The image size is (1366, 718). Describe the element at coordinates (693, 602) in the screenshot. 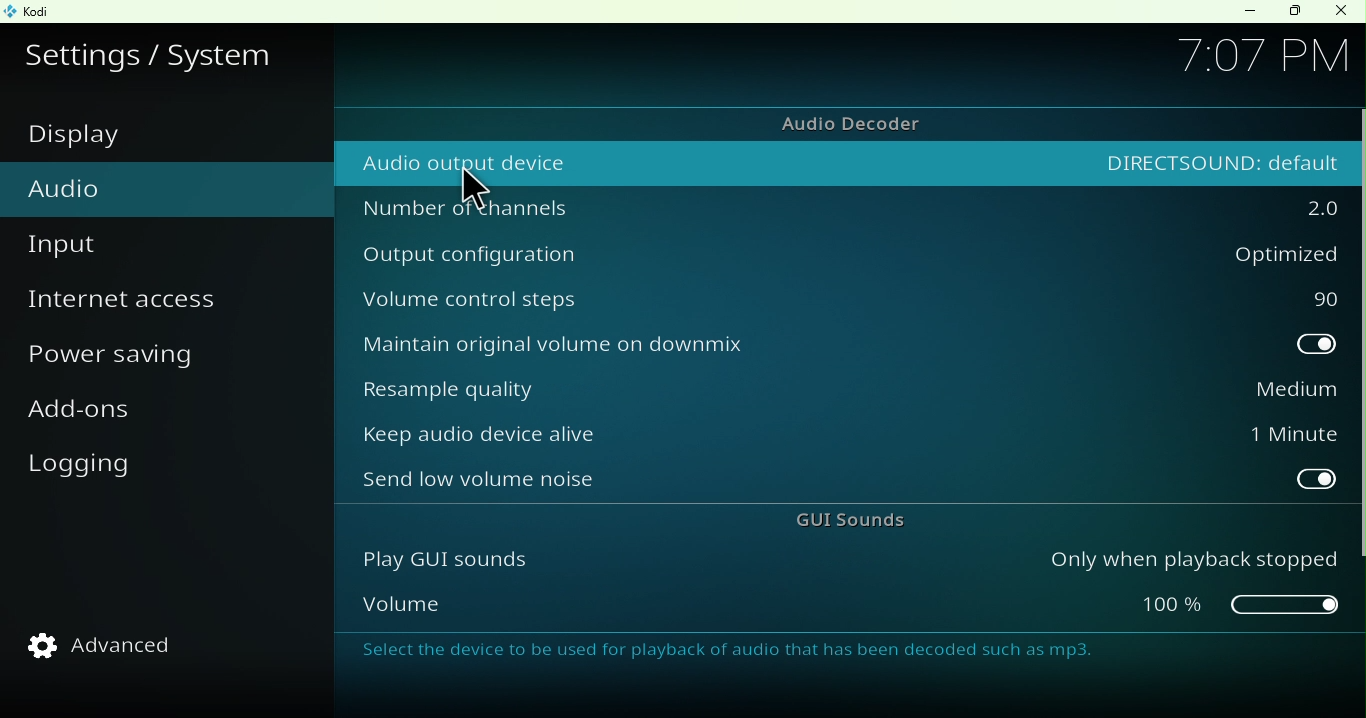

I see `Volume` at that location.